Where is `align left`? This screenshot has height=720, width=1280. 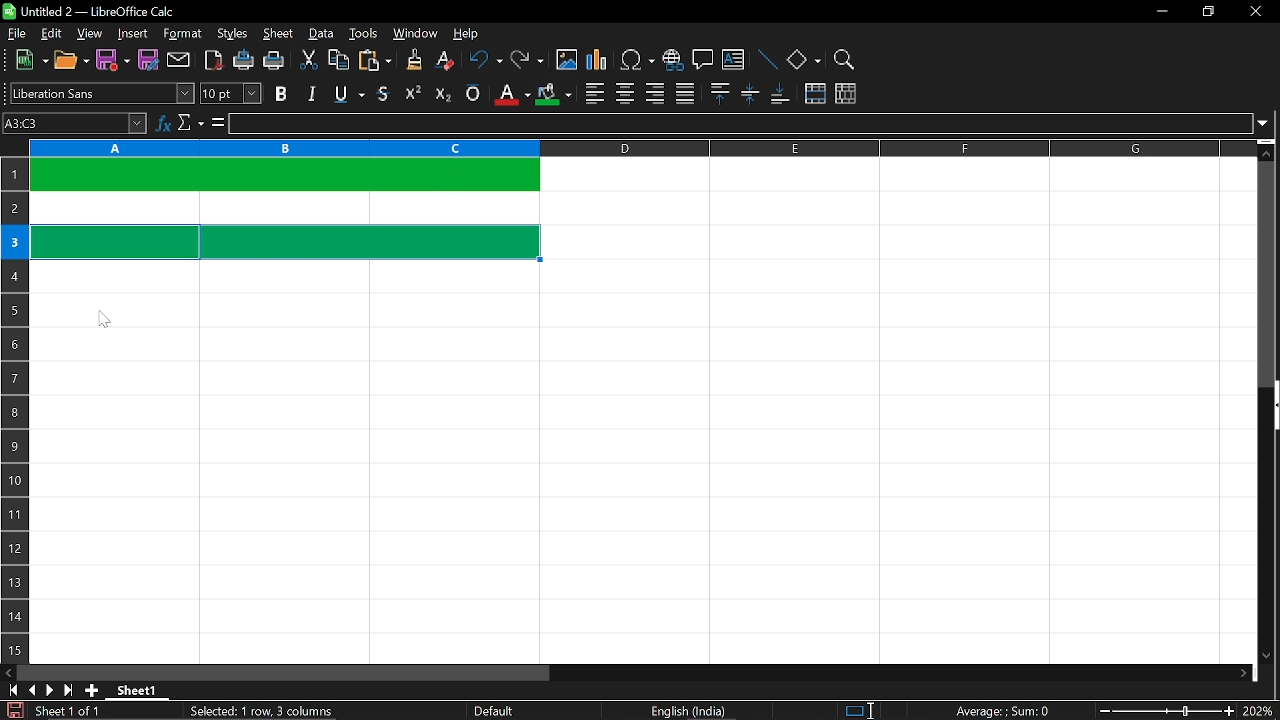
align left is located at coordinates (594, 92).